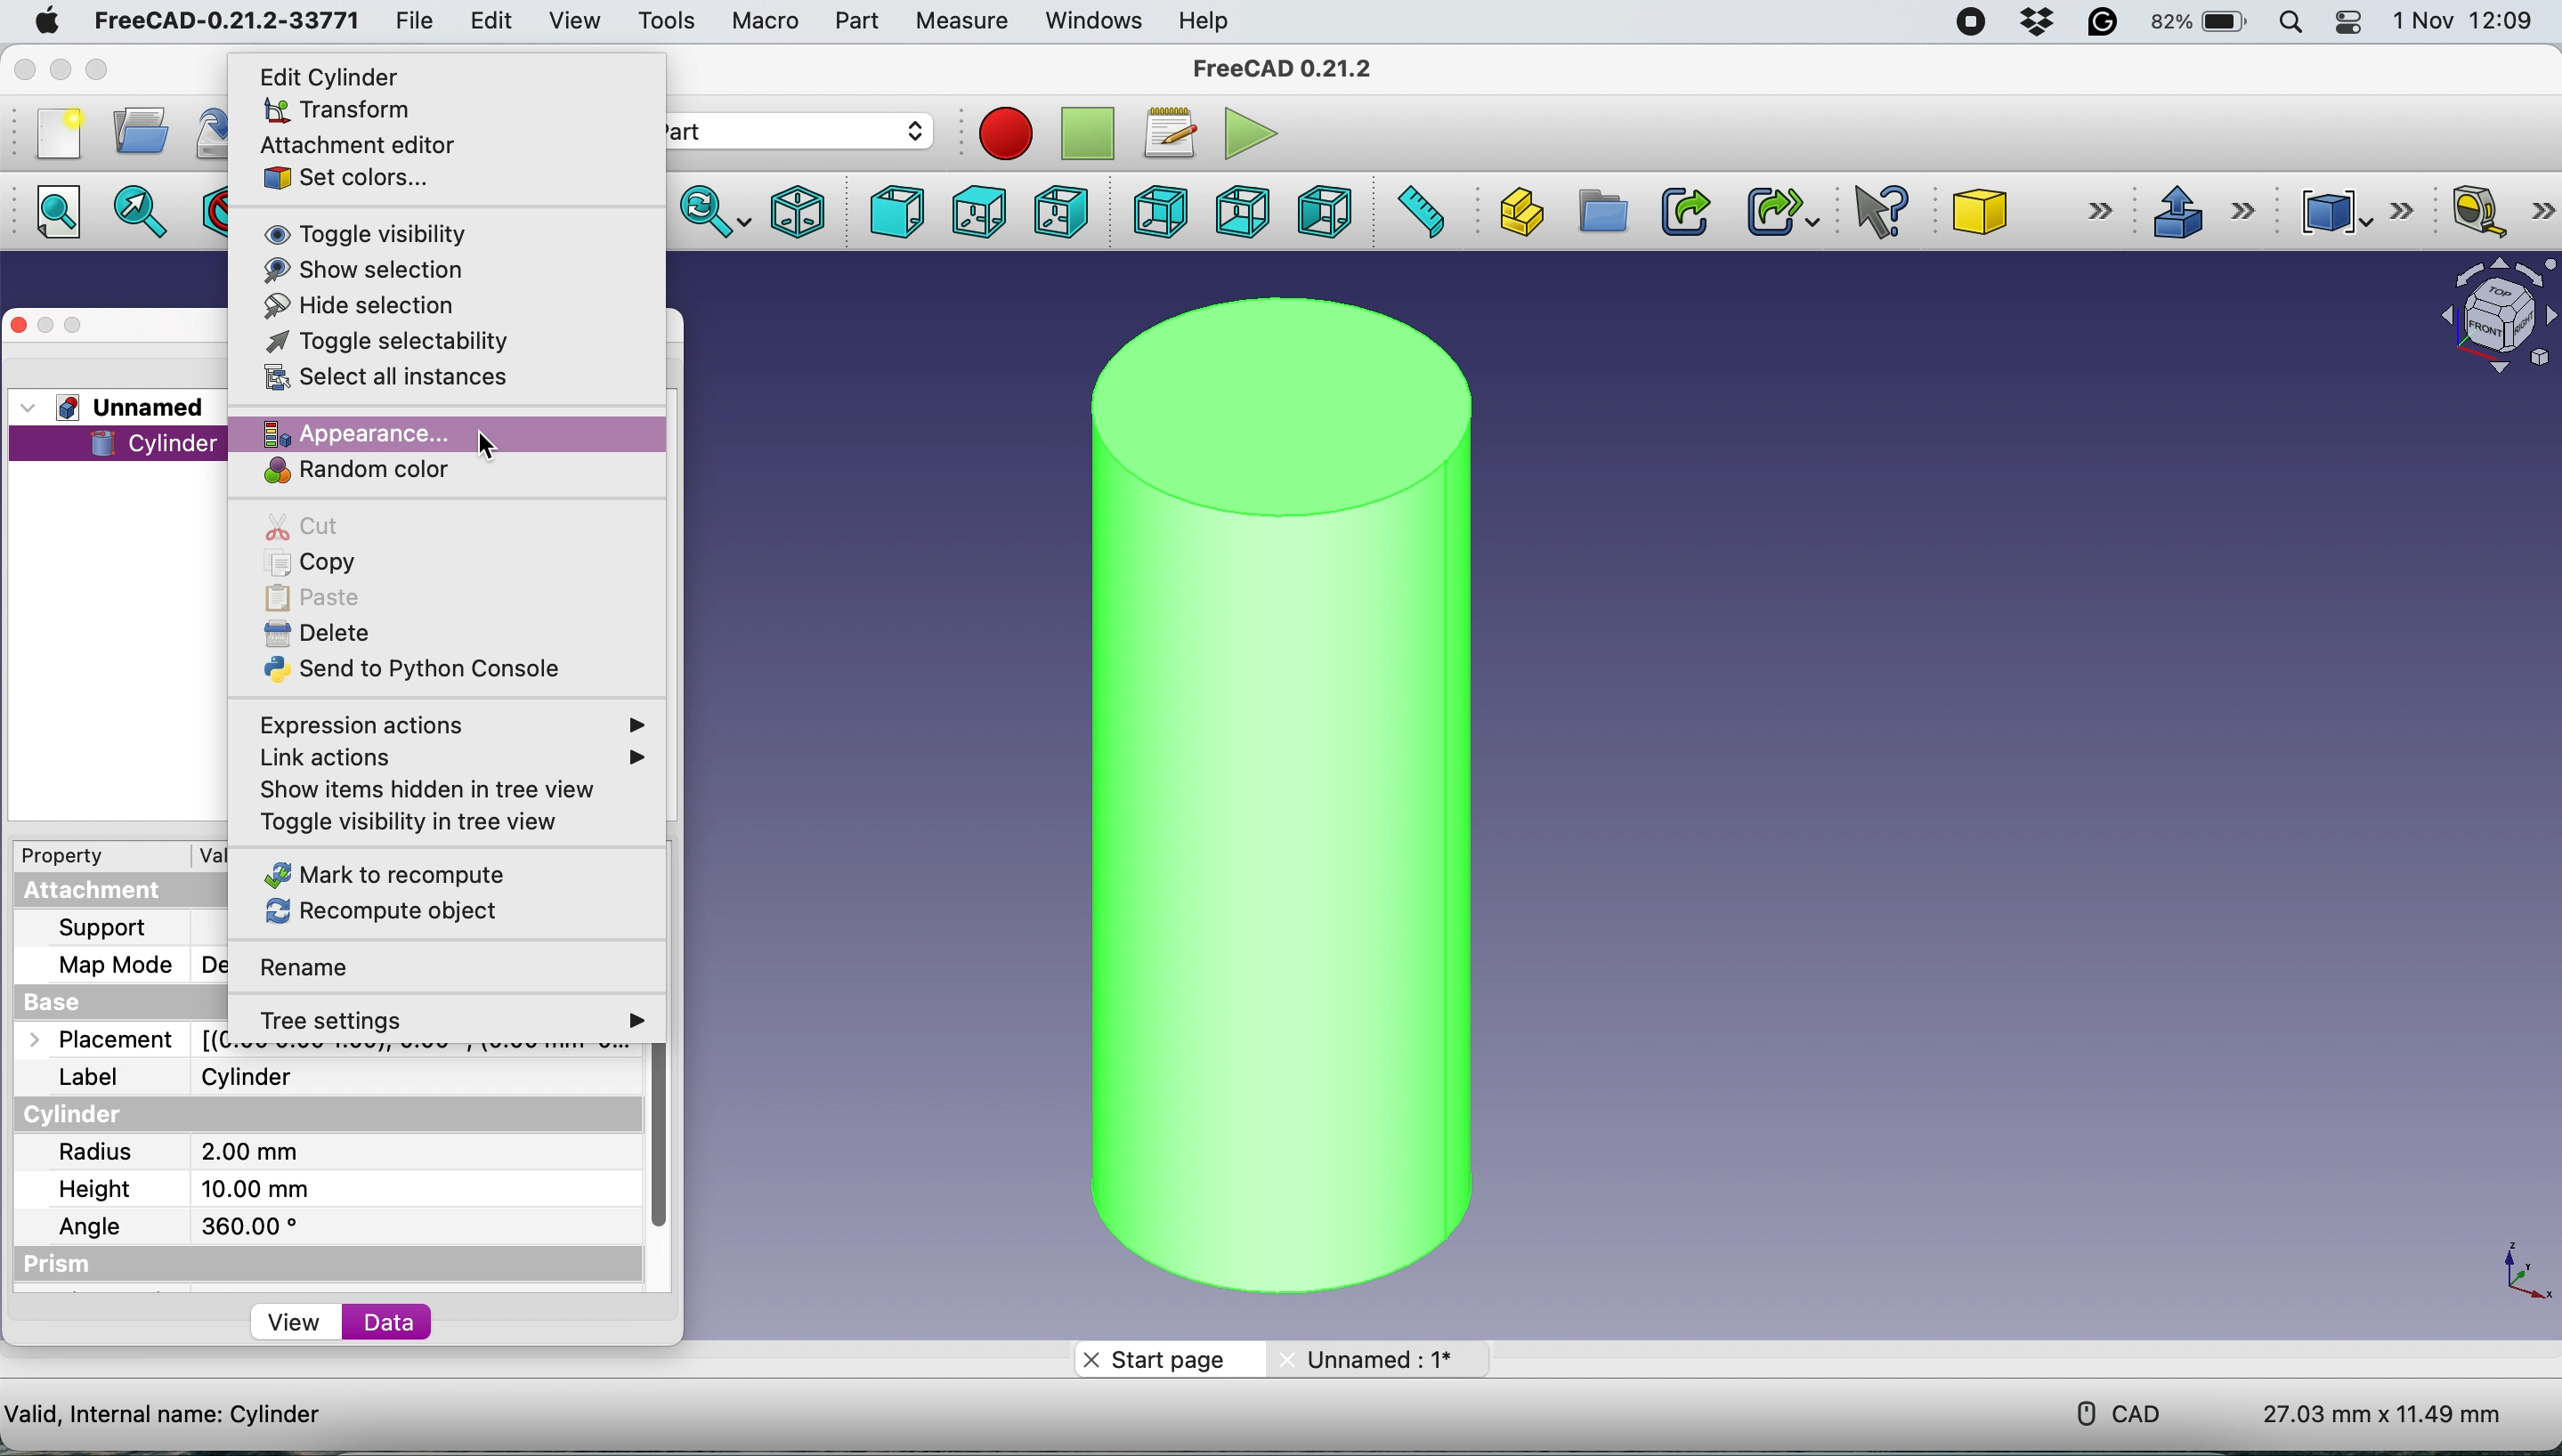 The image size is (2562, 1456). Describe the element at coordinates (350, 178) in the screenshot. I see `set colors` at that location.